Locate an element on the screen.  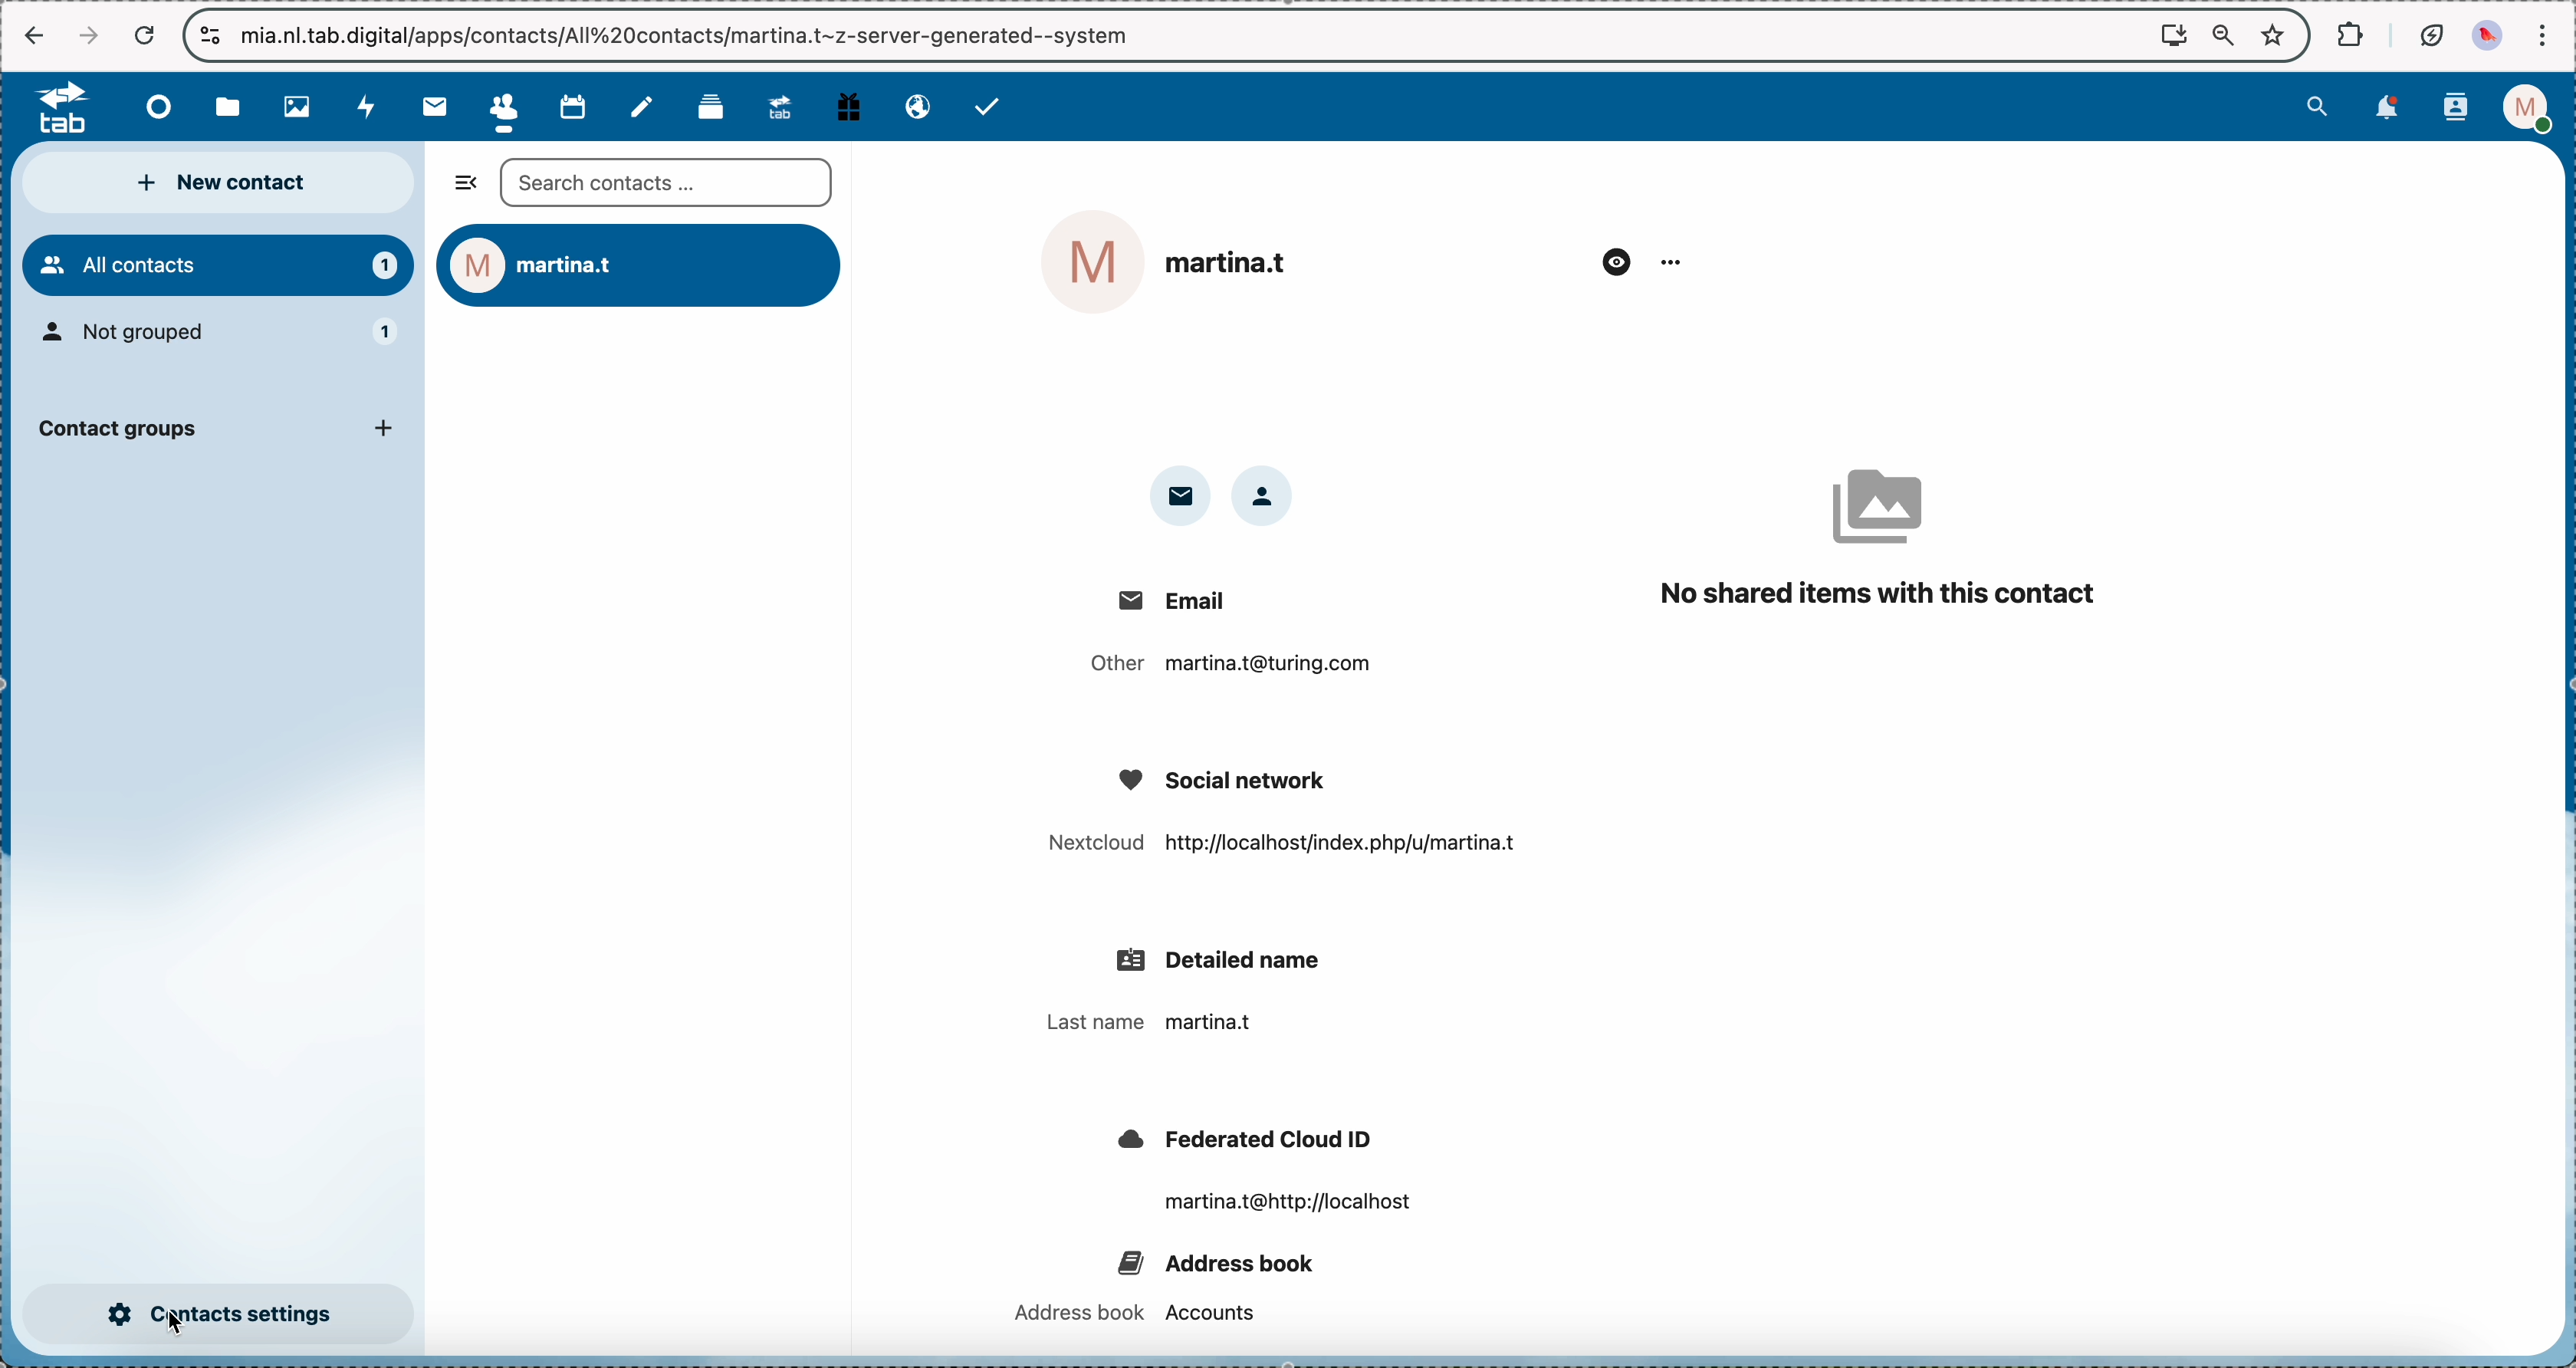
activity is located at coordinates (372, 107).